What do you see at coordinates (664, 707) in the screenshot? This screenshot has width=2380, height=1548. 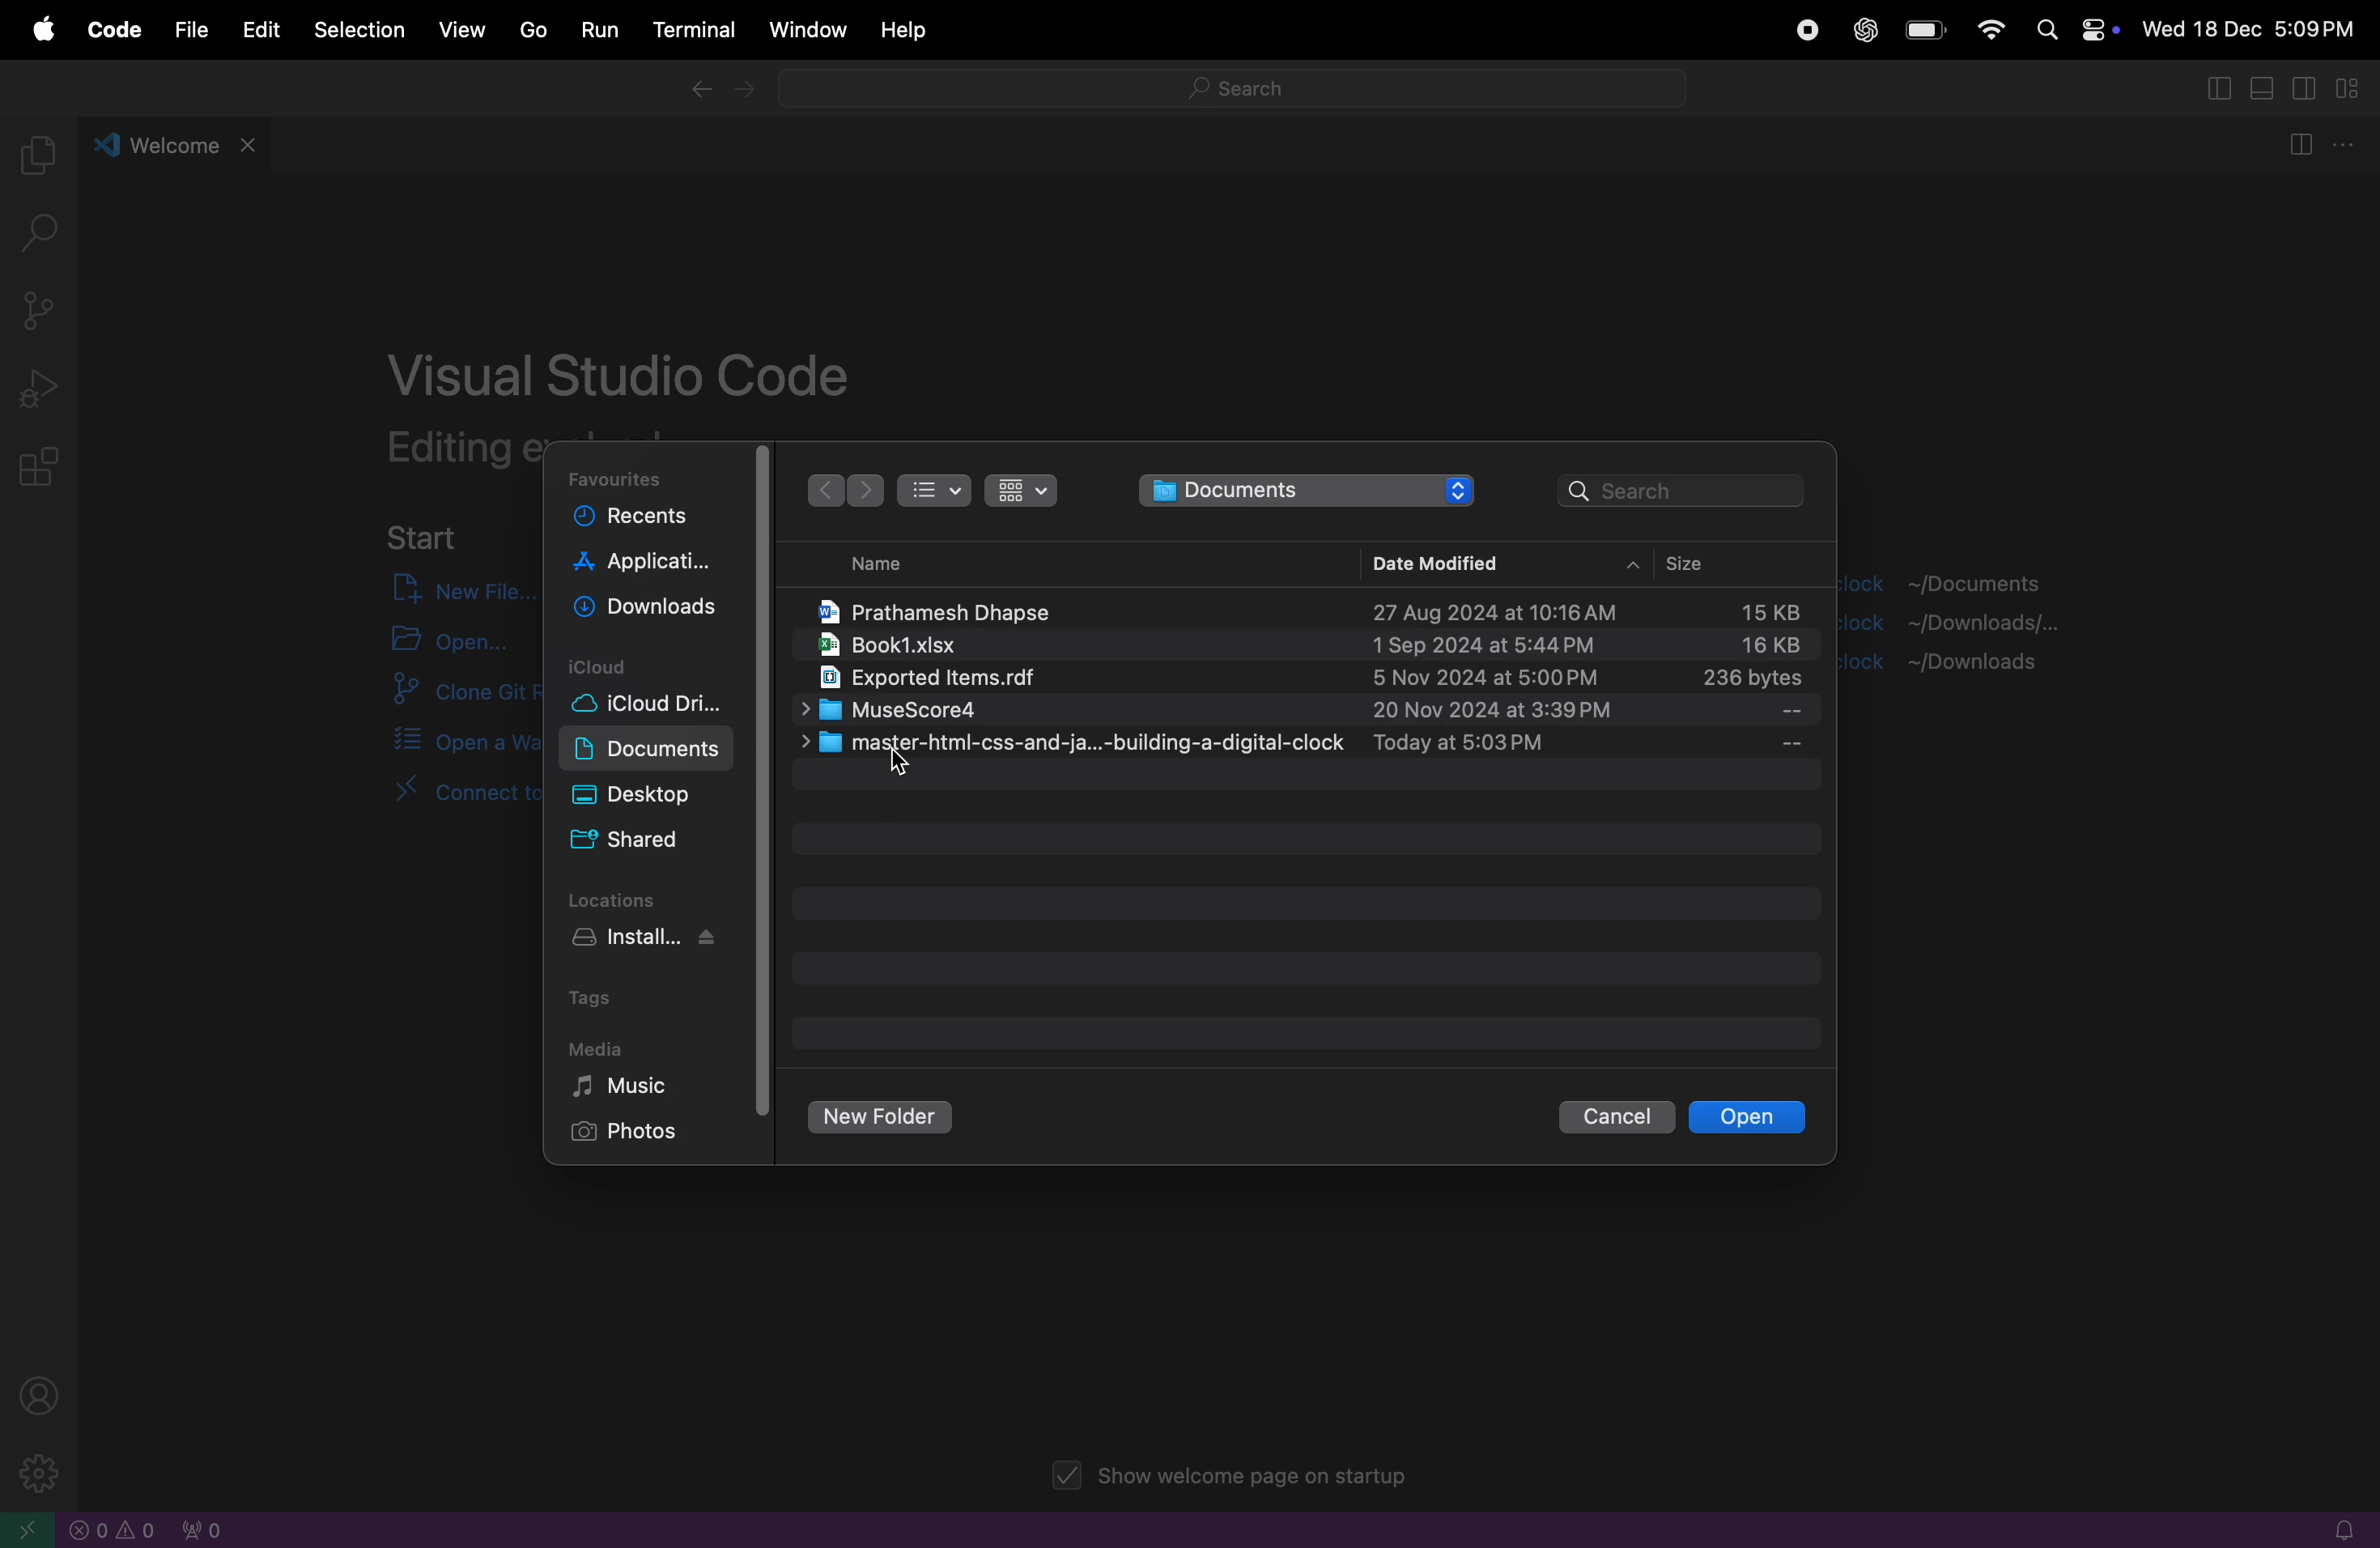 I see `i cloud drive` at bounding box center [664, 707].